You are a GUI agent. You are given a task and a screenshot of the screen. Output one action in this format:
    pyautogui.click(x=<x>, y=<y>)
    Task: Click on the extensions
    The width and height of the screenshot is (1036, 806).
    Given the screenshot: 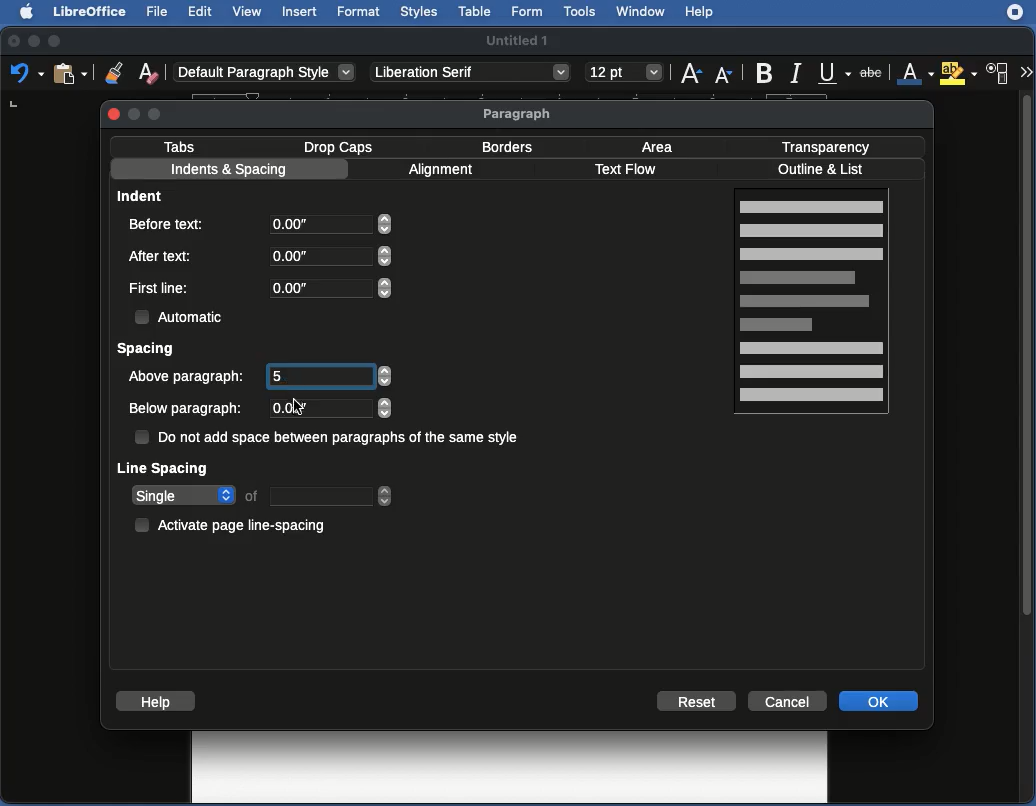 What is the action you would take?
    pyautogui.click(x=1017, y=20)
    